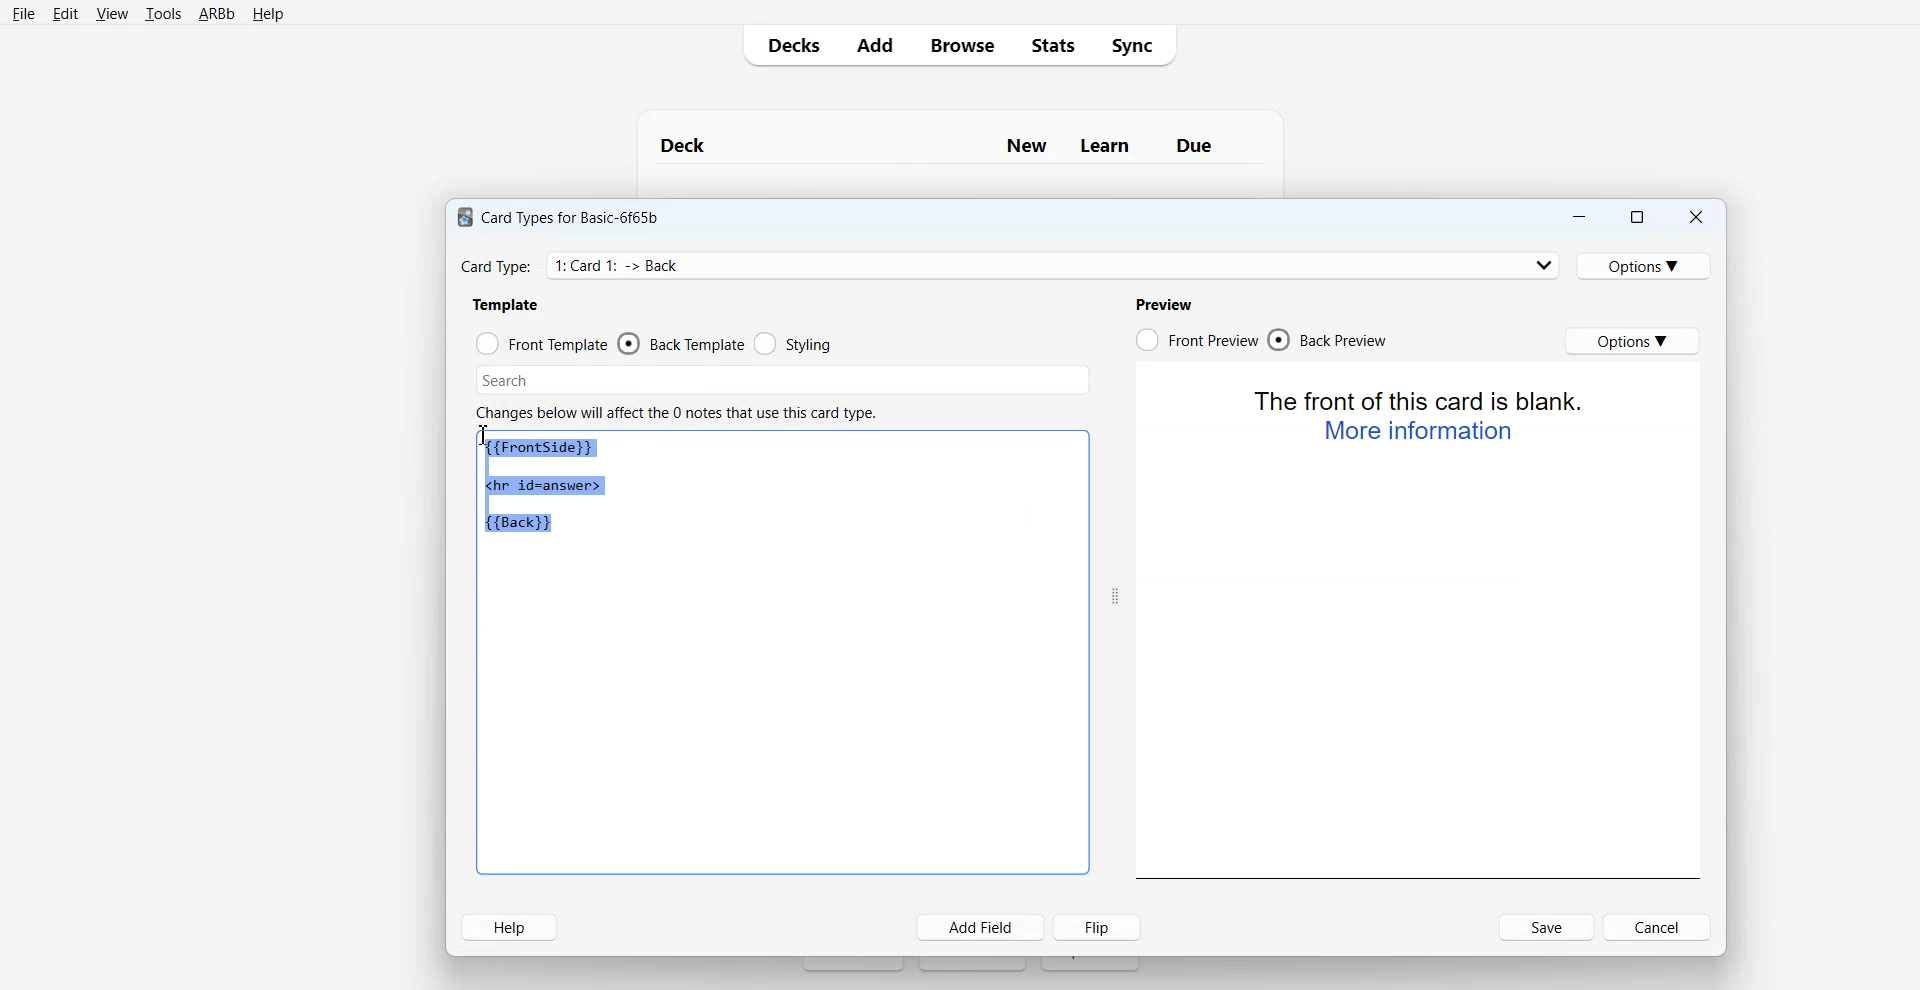  What do you see at coordinates (542, 342) in the screenshot?
I see `Front Template` at bounding box center [542, 342].